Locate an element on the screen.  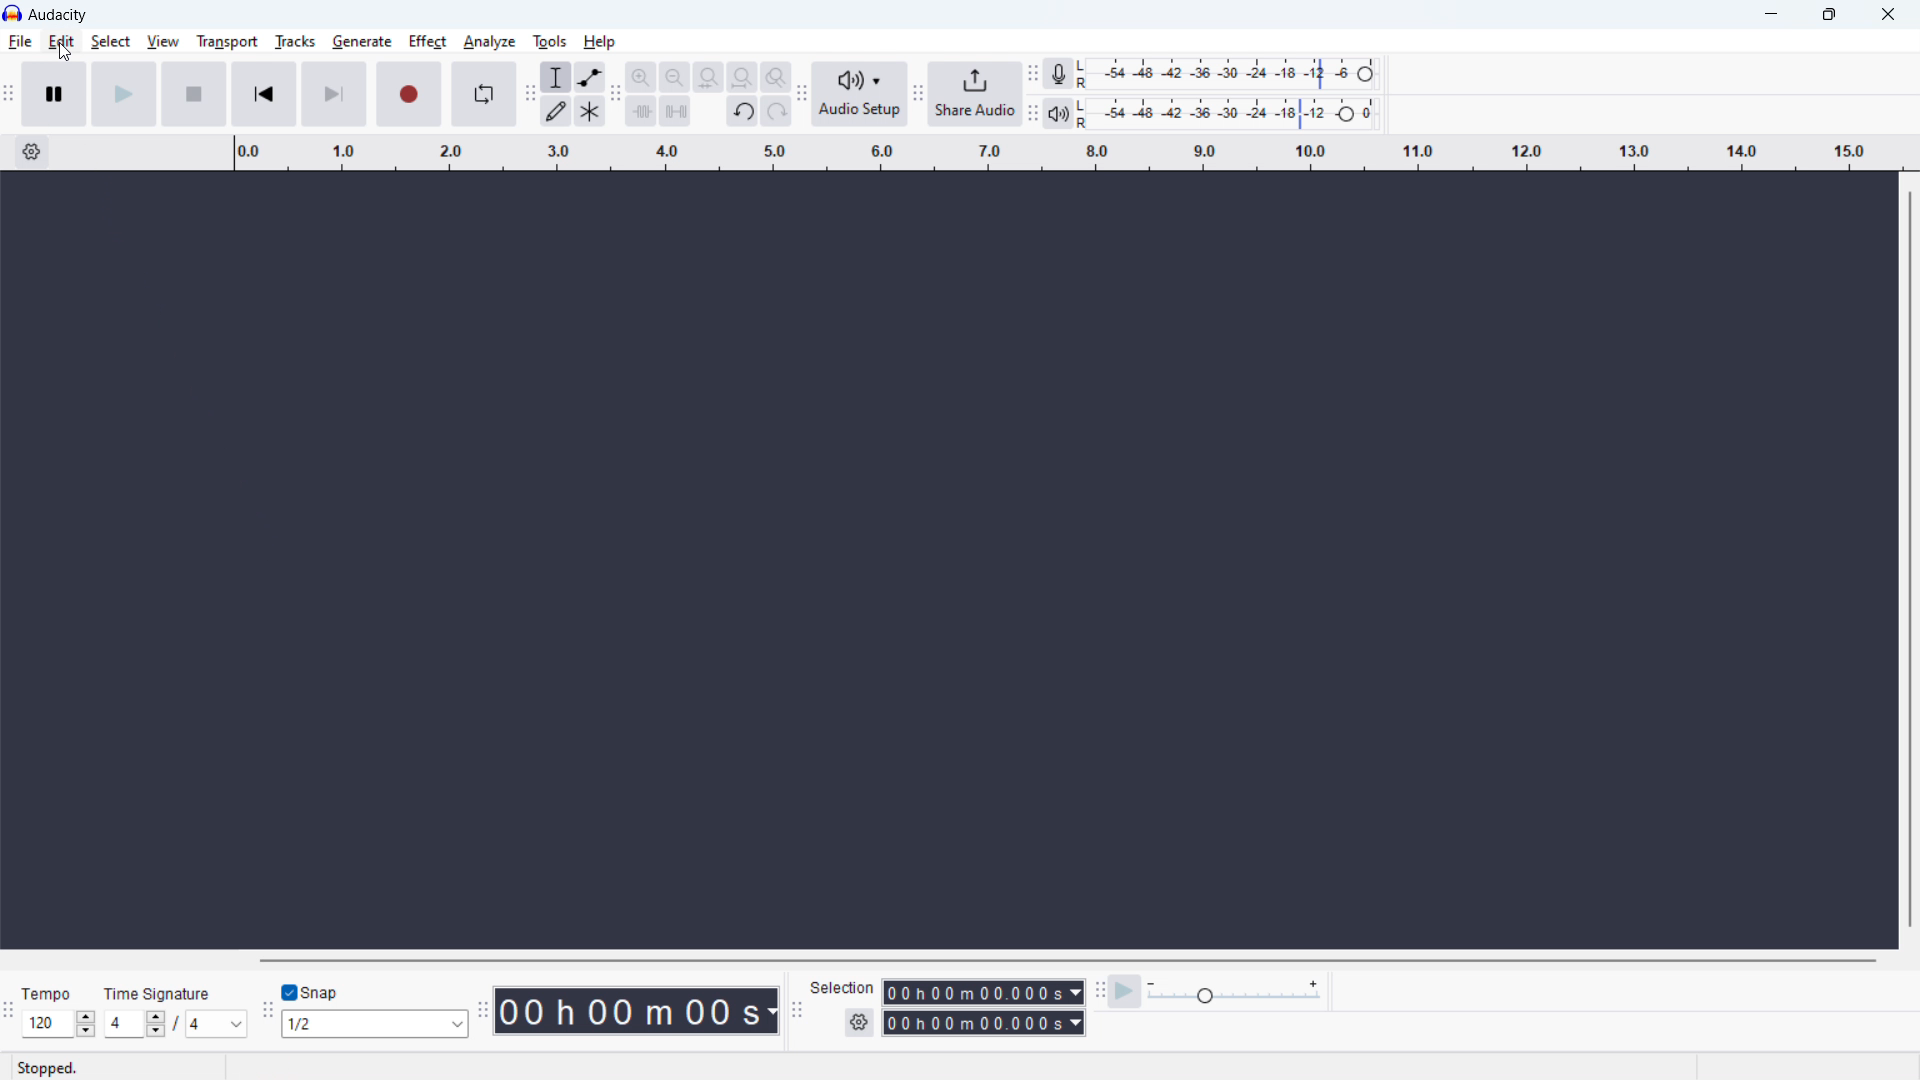
pause is located at coordinates (55, 94).